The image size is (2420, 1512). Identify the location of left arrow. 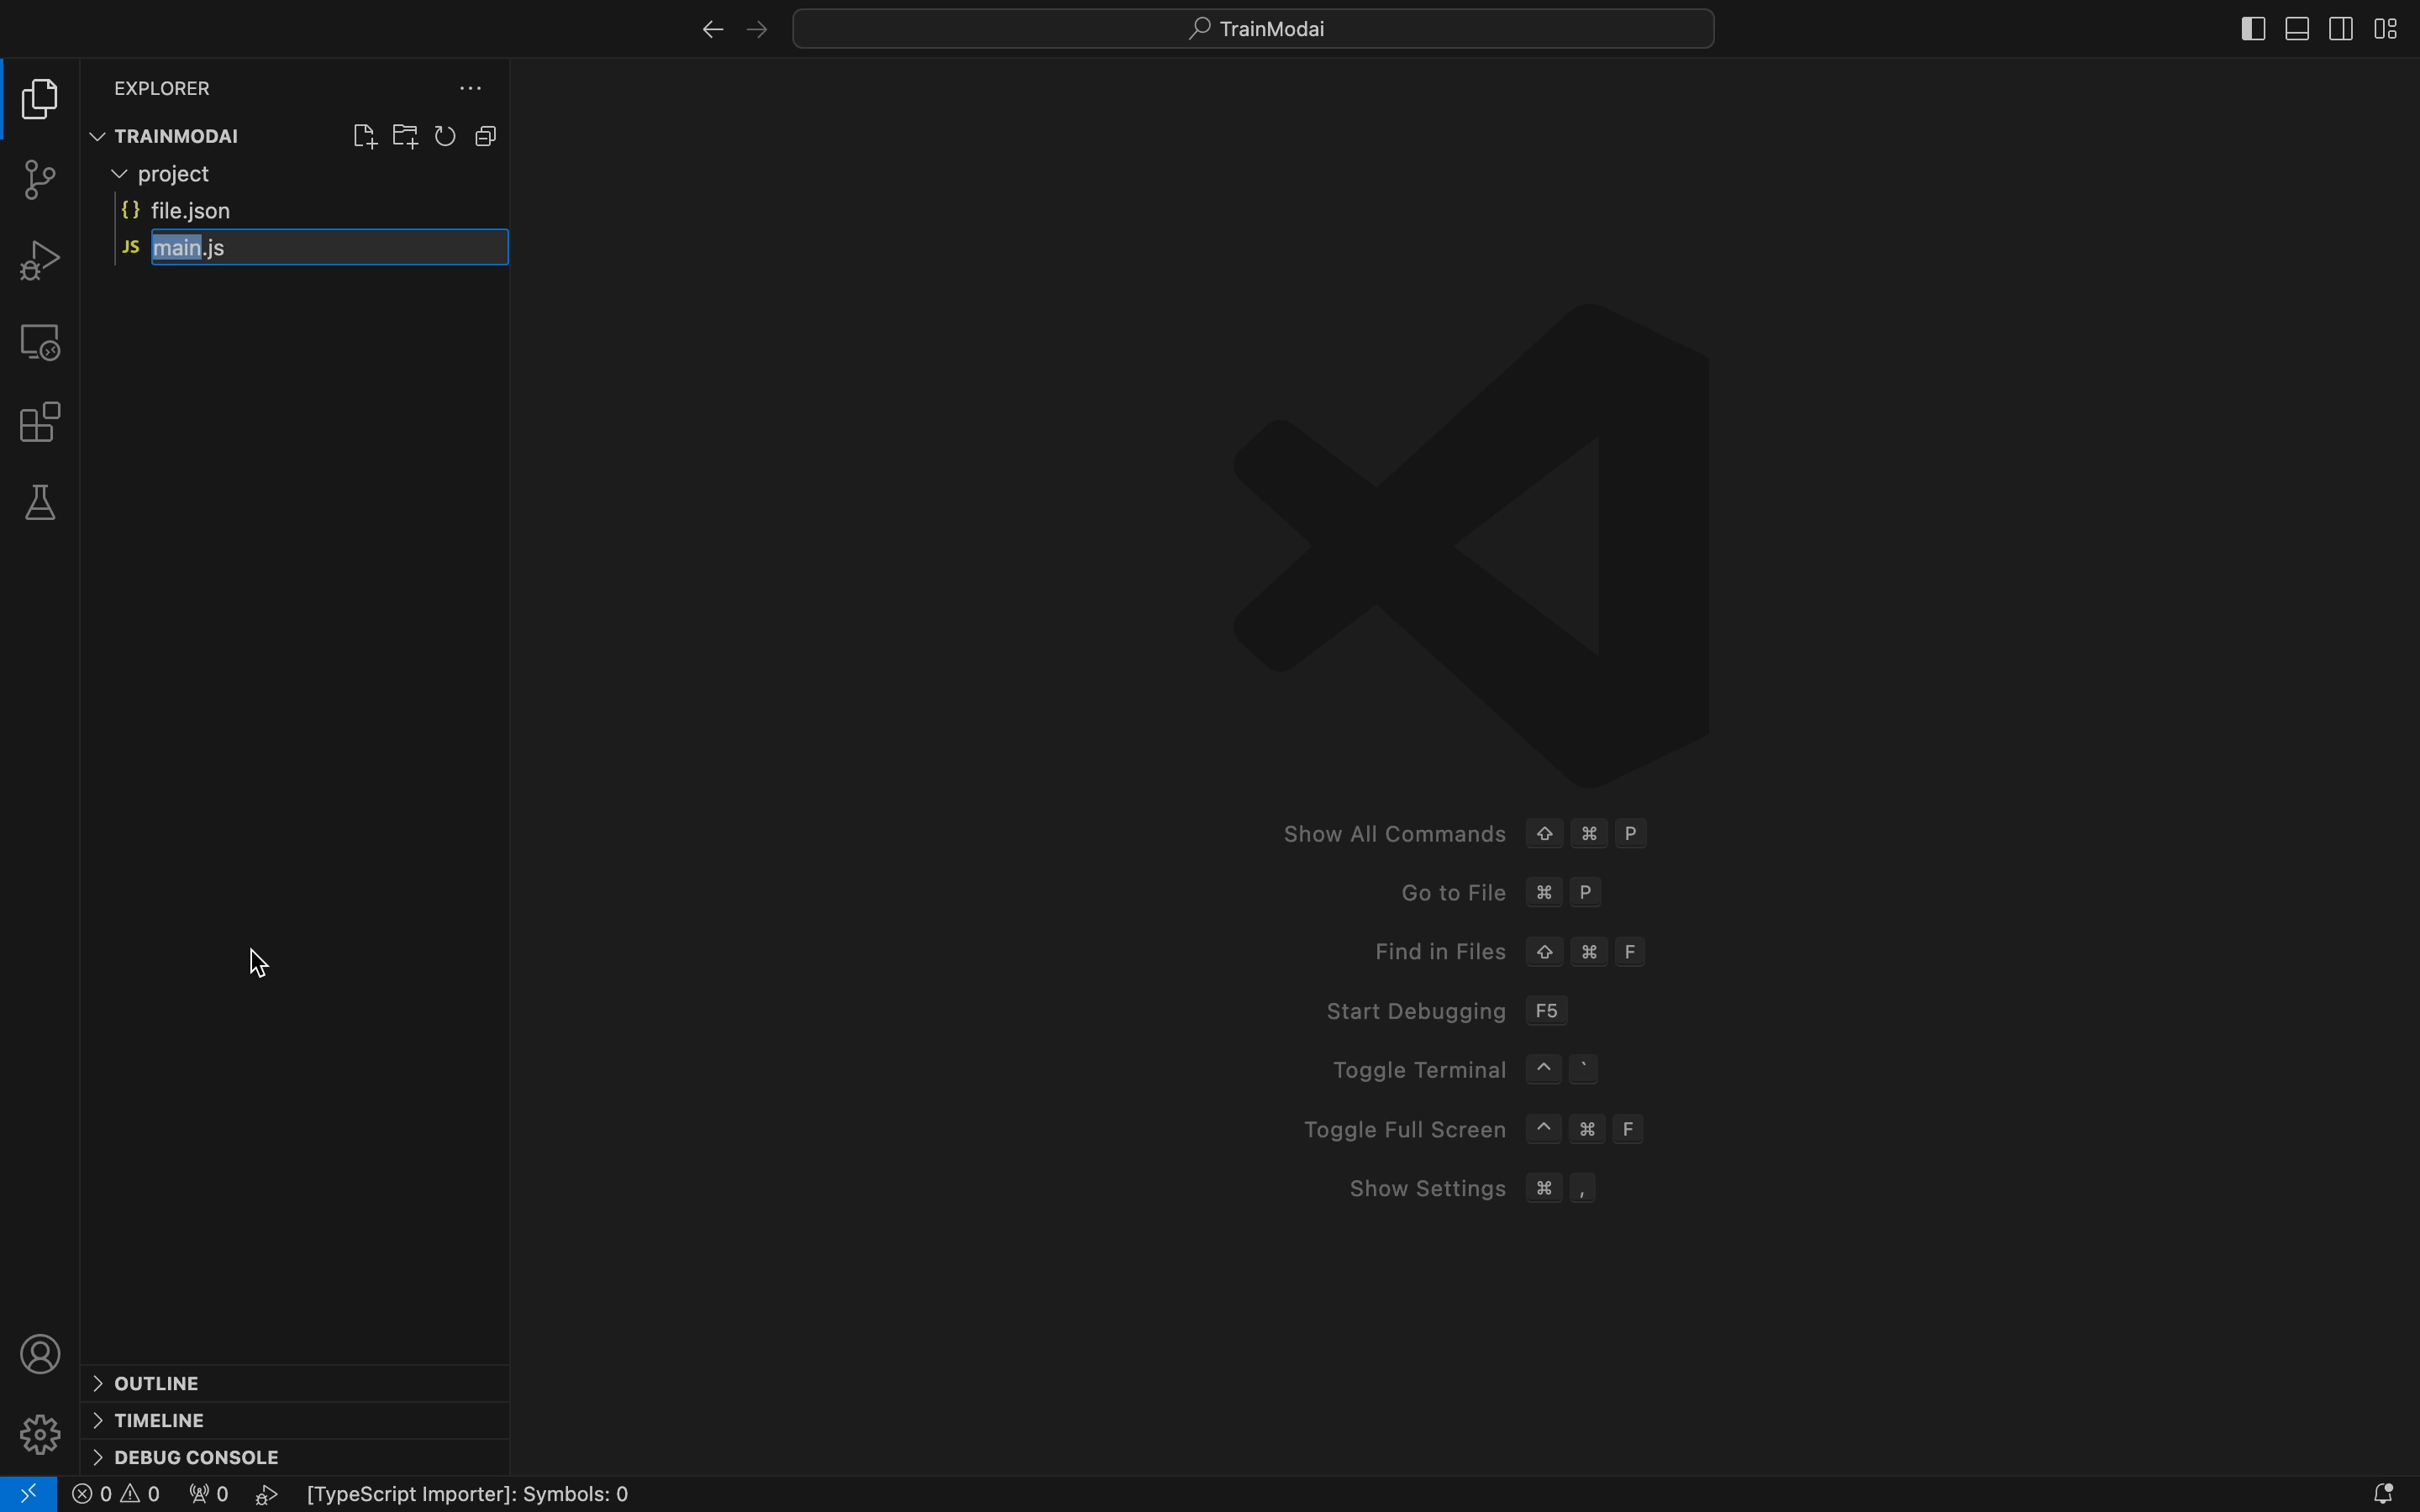
(758, 29).